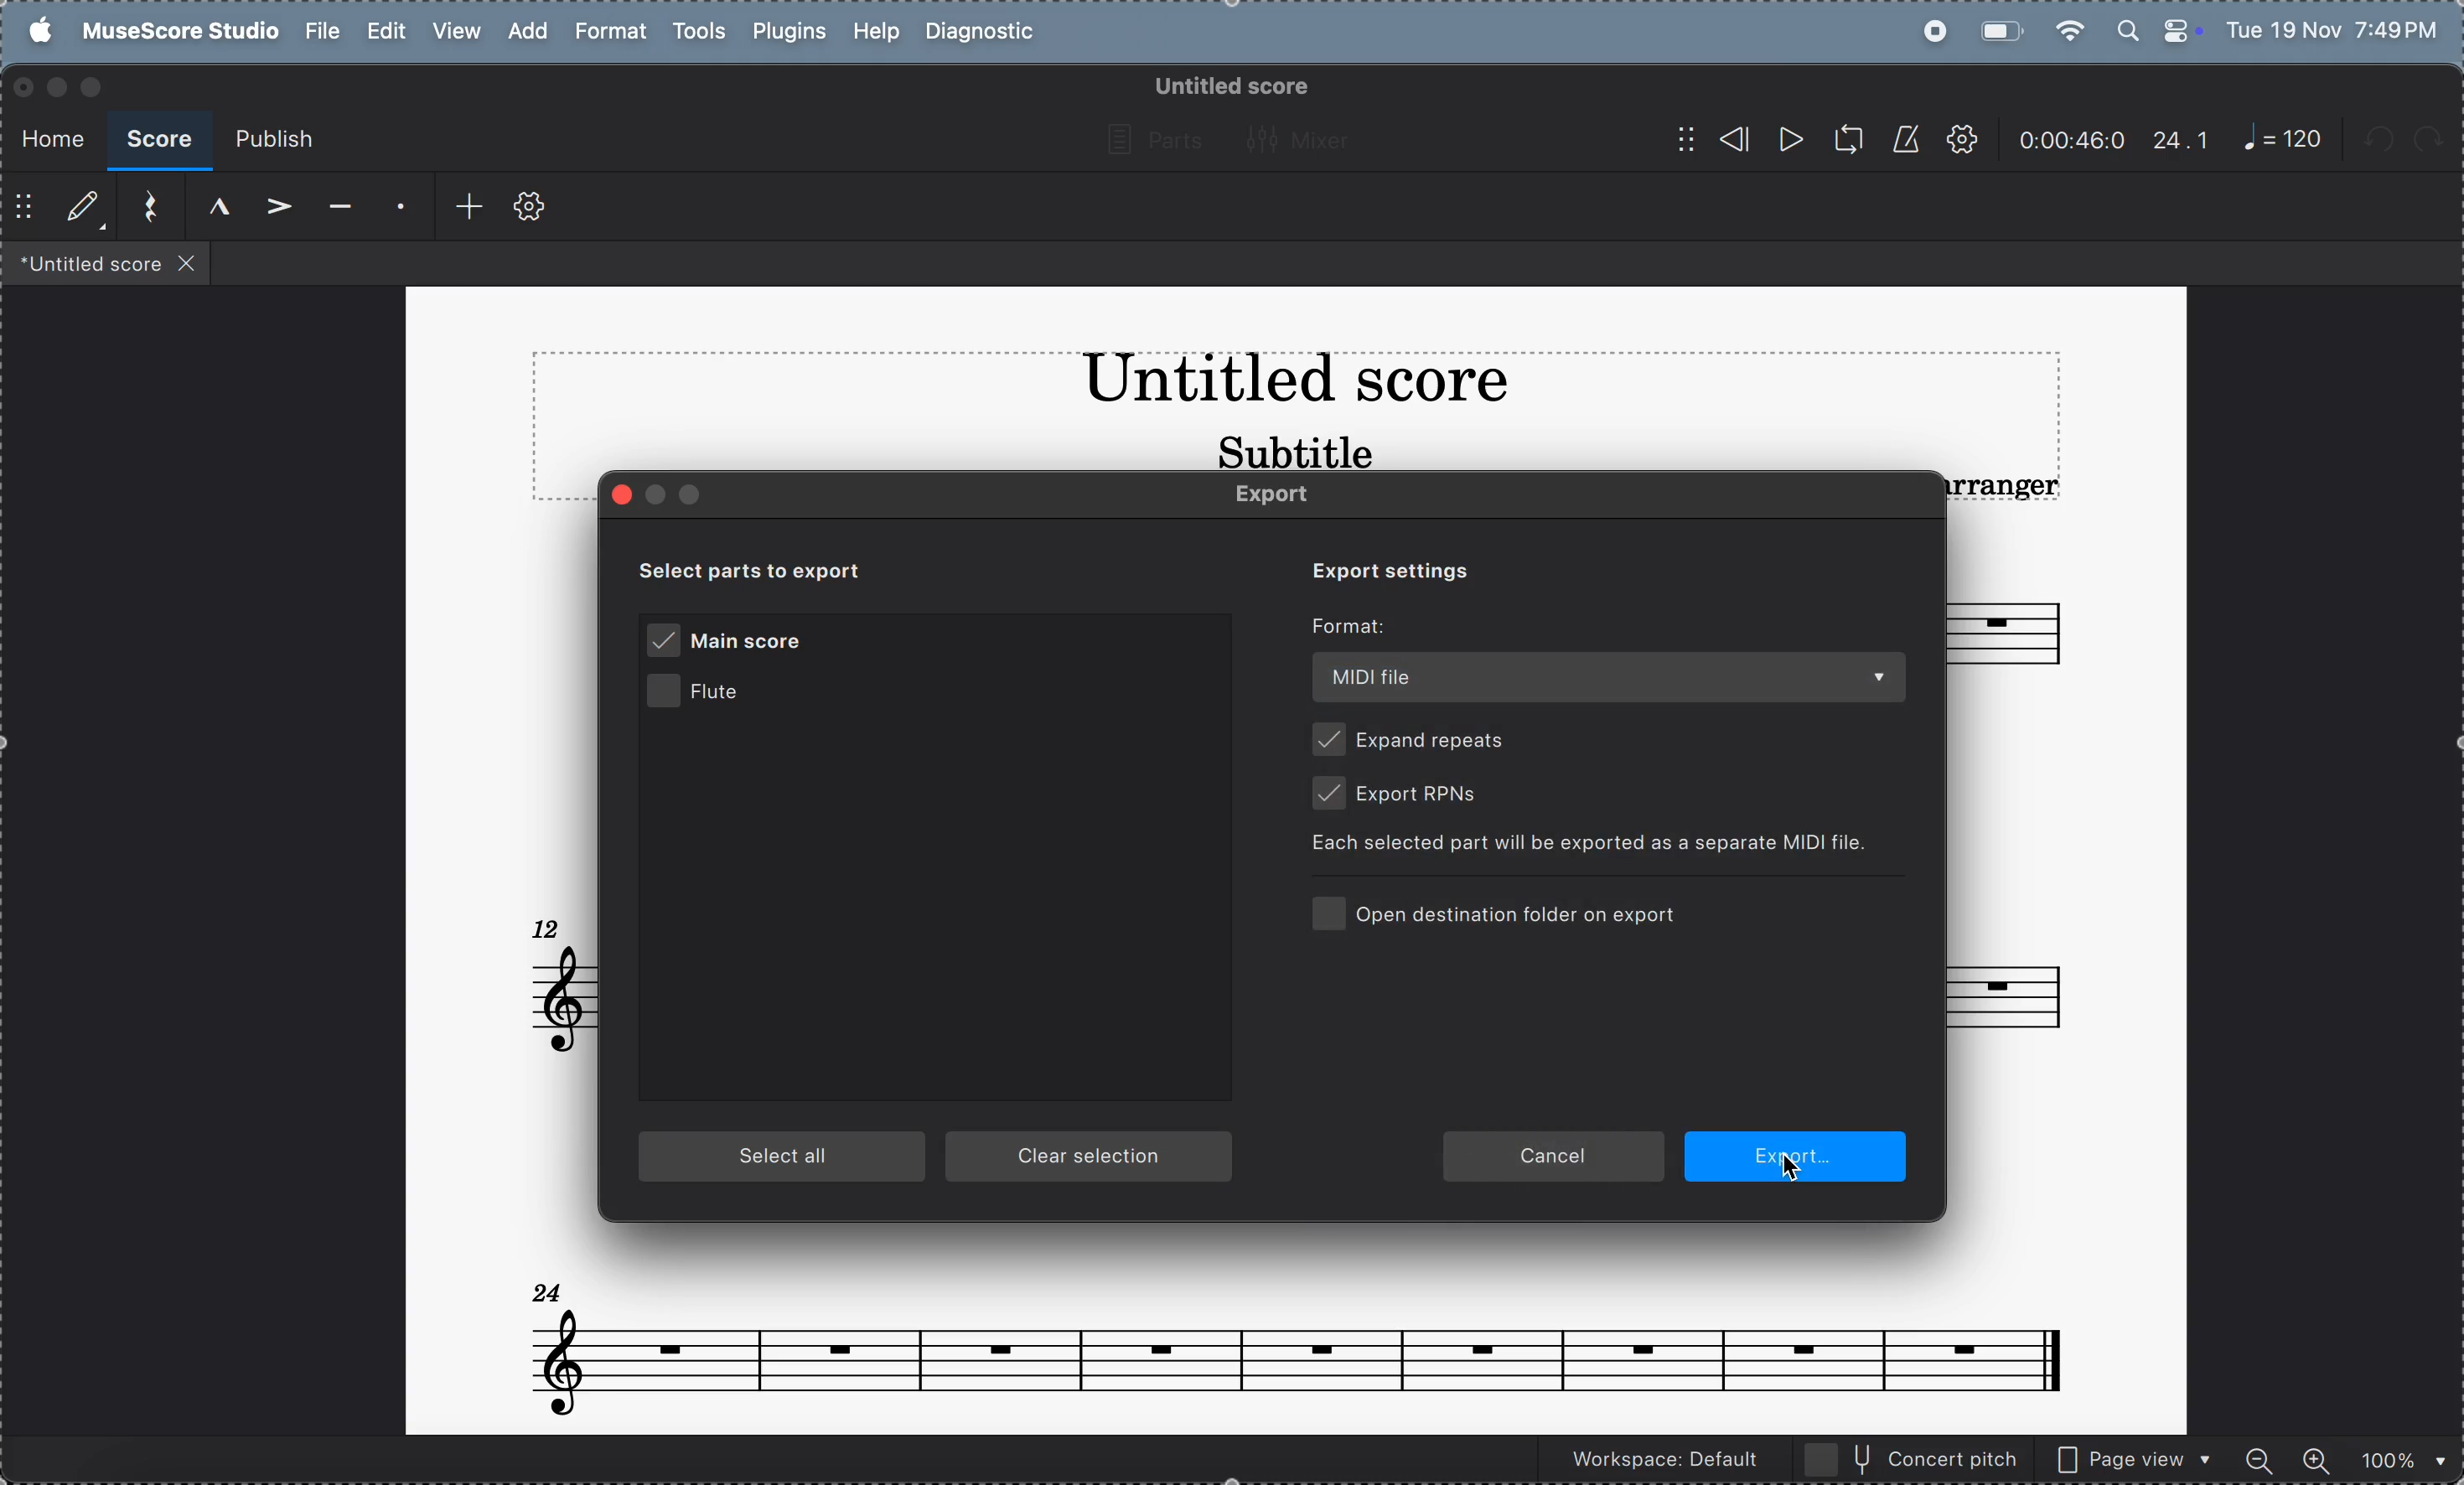 This screenshot has height=1485, width=2464. Describe the element at coordinates (698, 34) in the screenshot. I see `tools` at that location.